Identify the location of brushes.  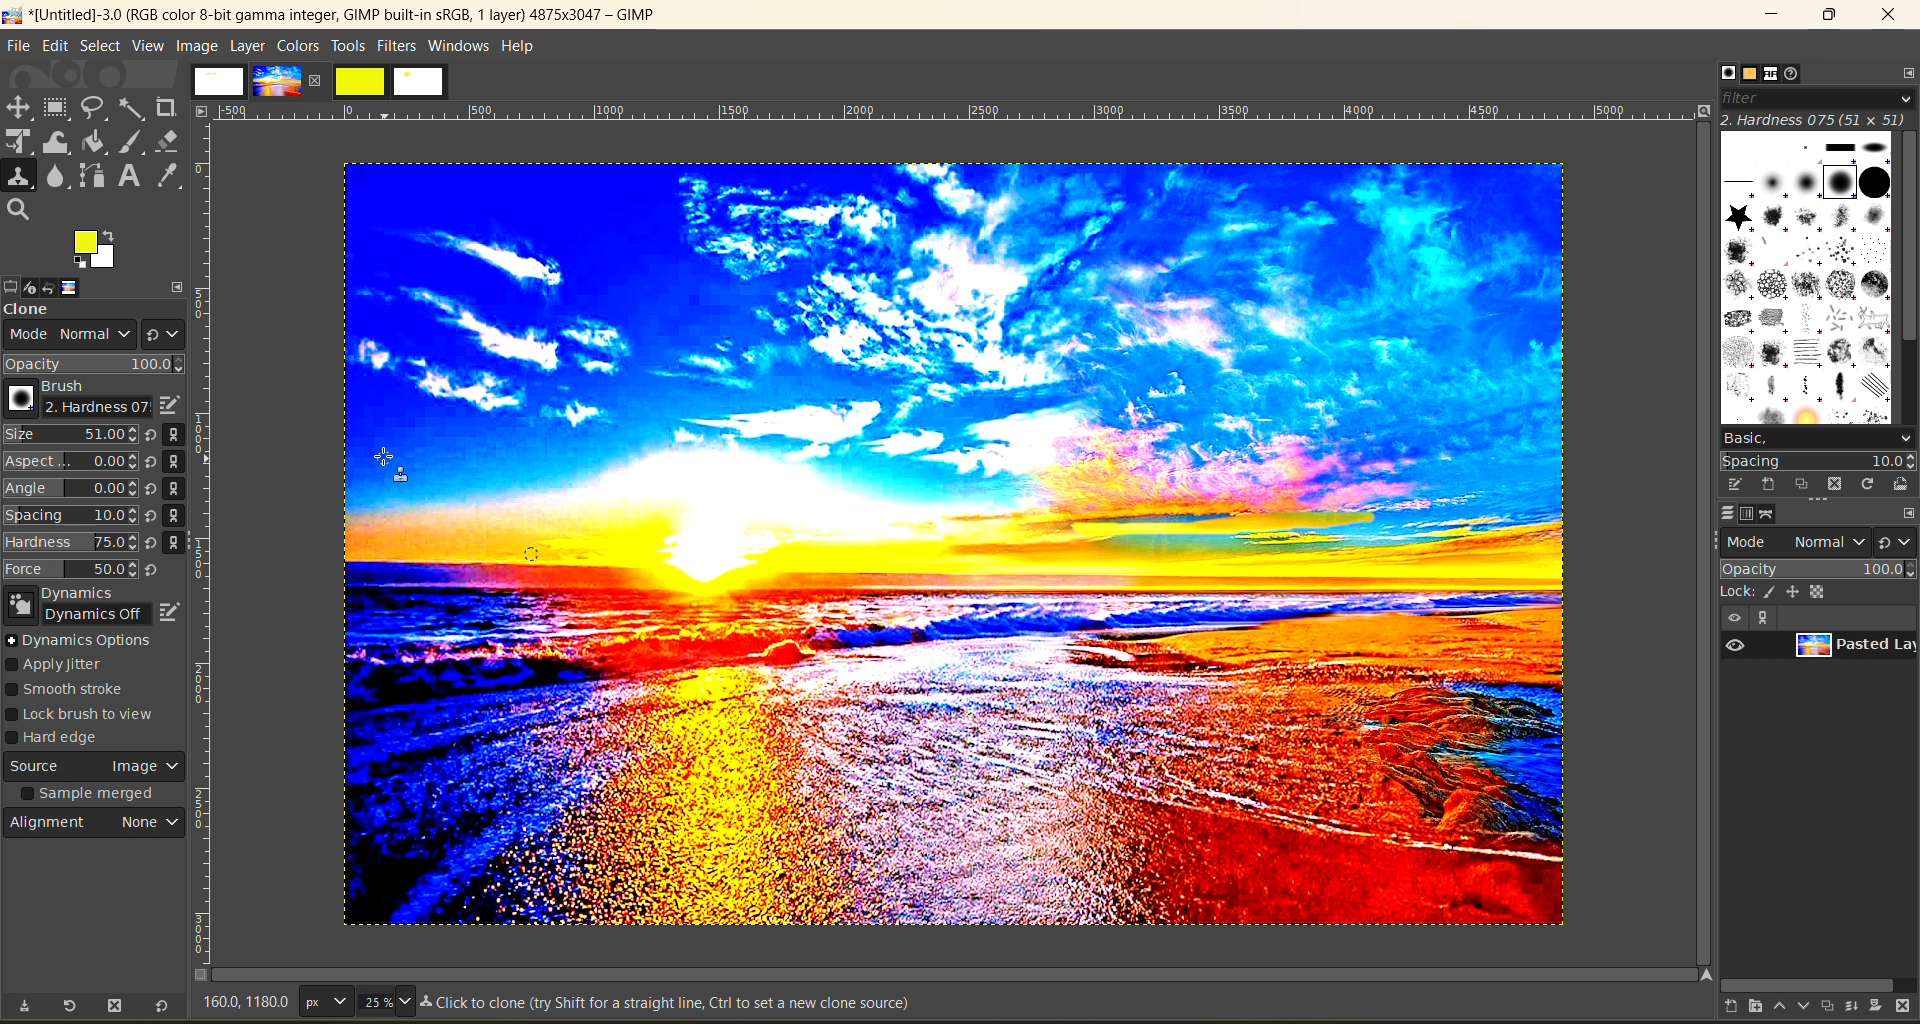
(1805, 276).